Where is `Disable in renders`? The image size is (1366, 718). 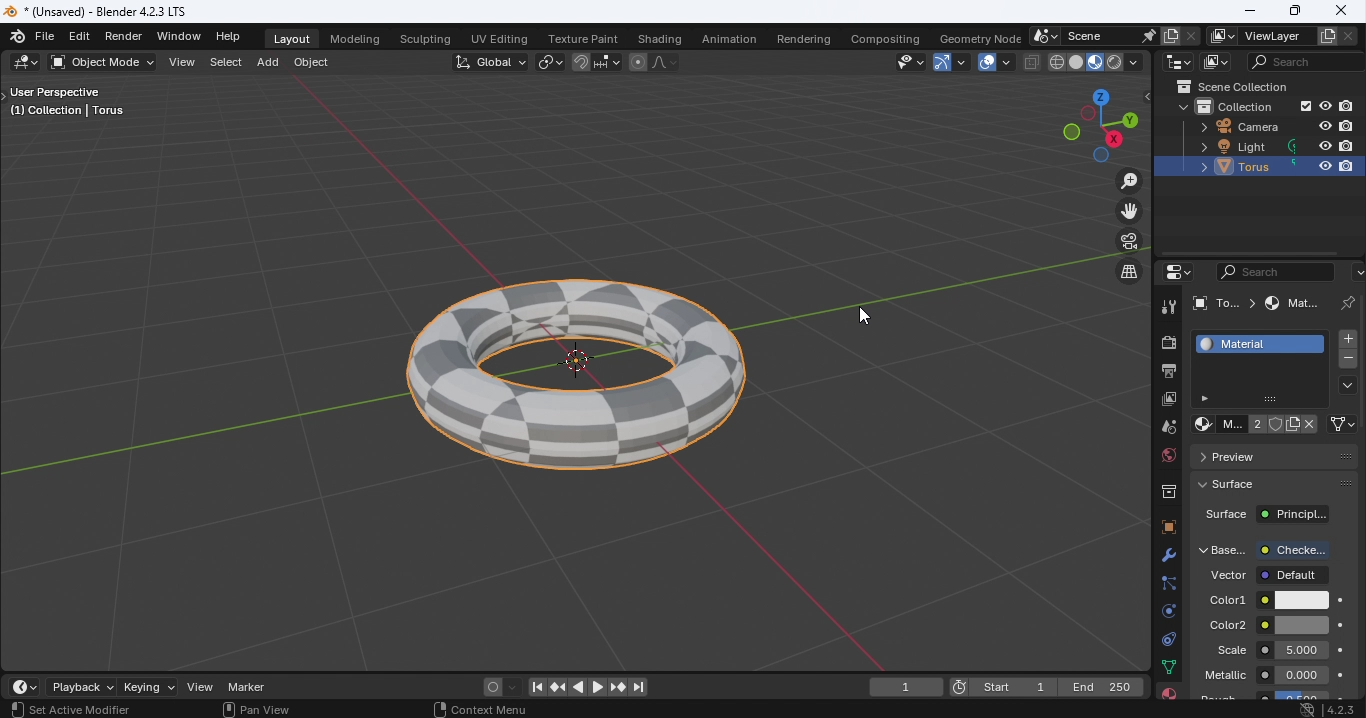
Disable in renders is located at coordinates (1344, 106).